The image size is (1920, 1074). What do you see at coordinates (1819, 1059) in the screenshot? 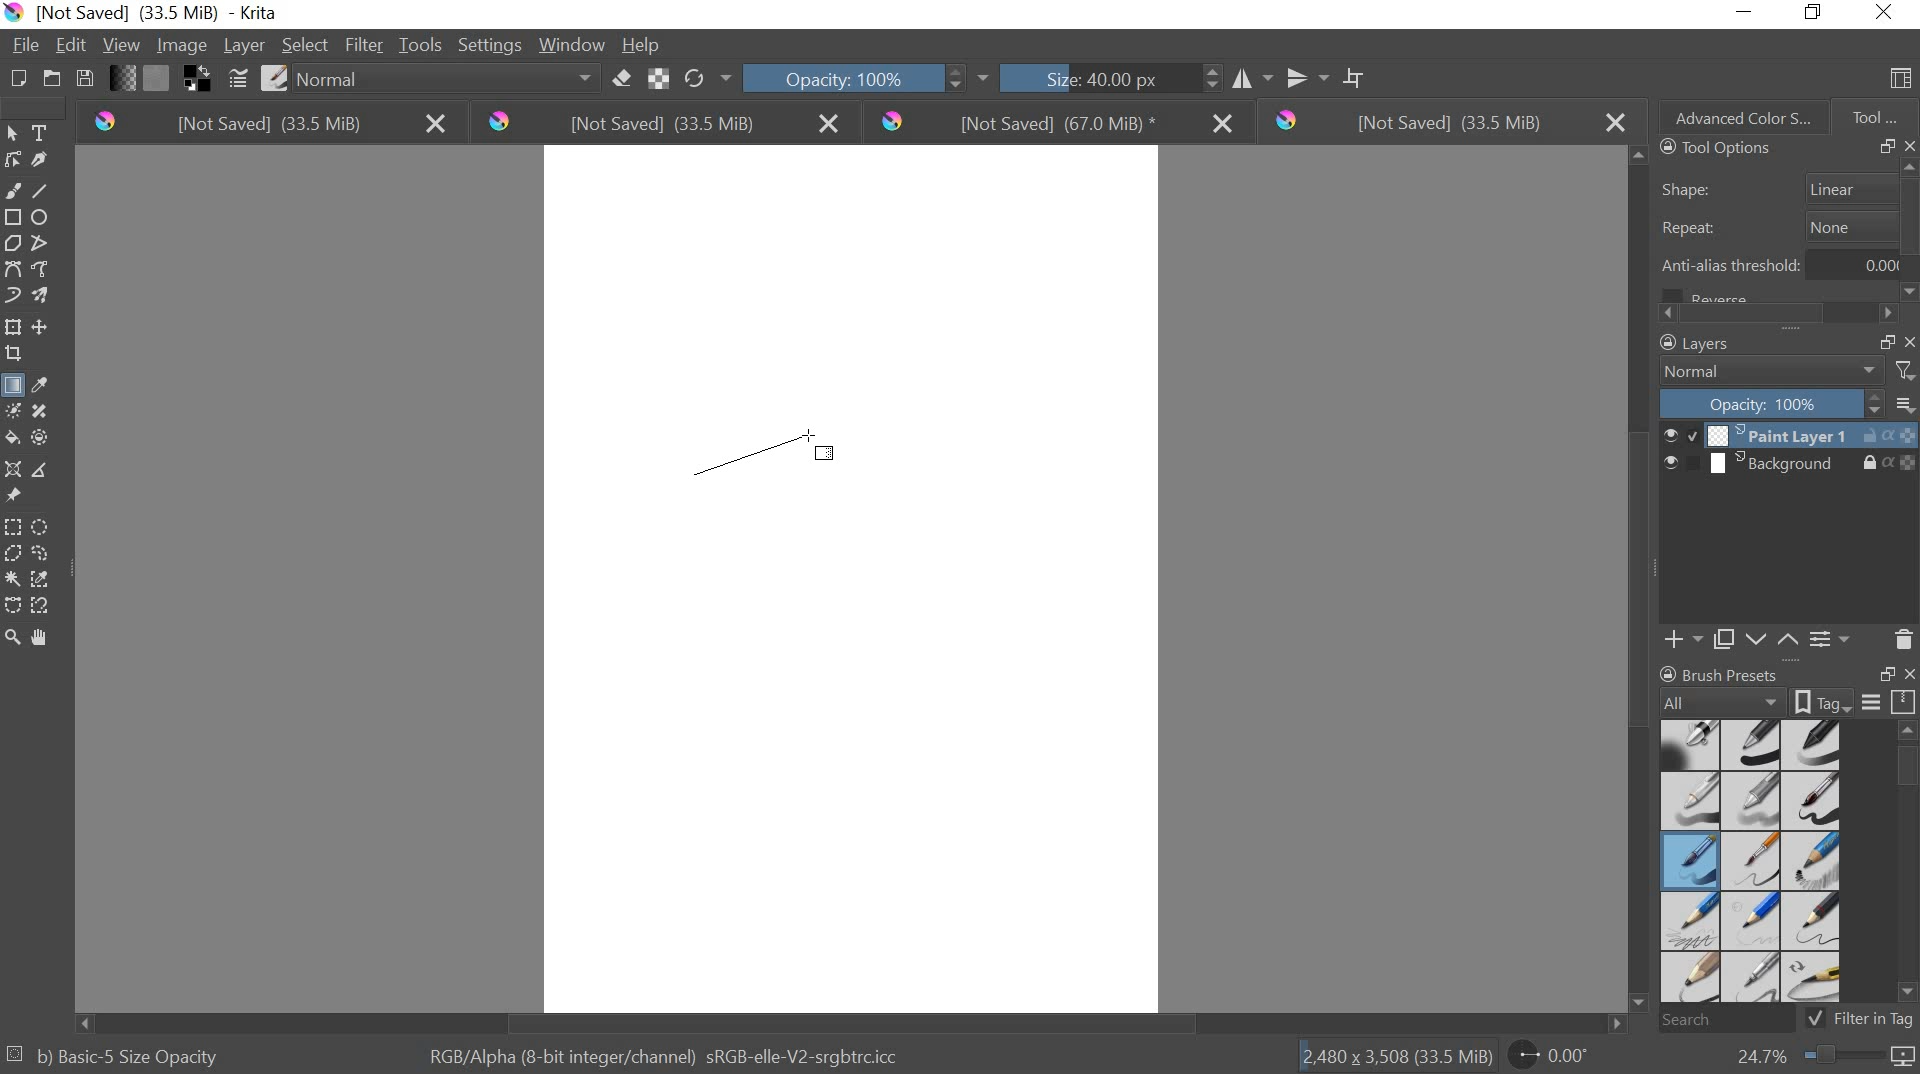
I see `ZOOM FACTOR` at bounding box center [1819, 1059].